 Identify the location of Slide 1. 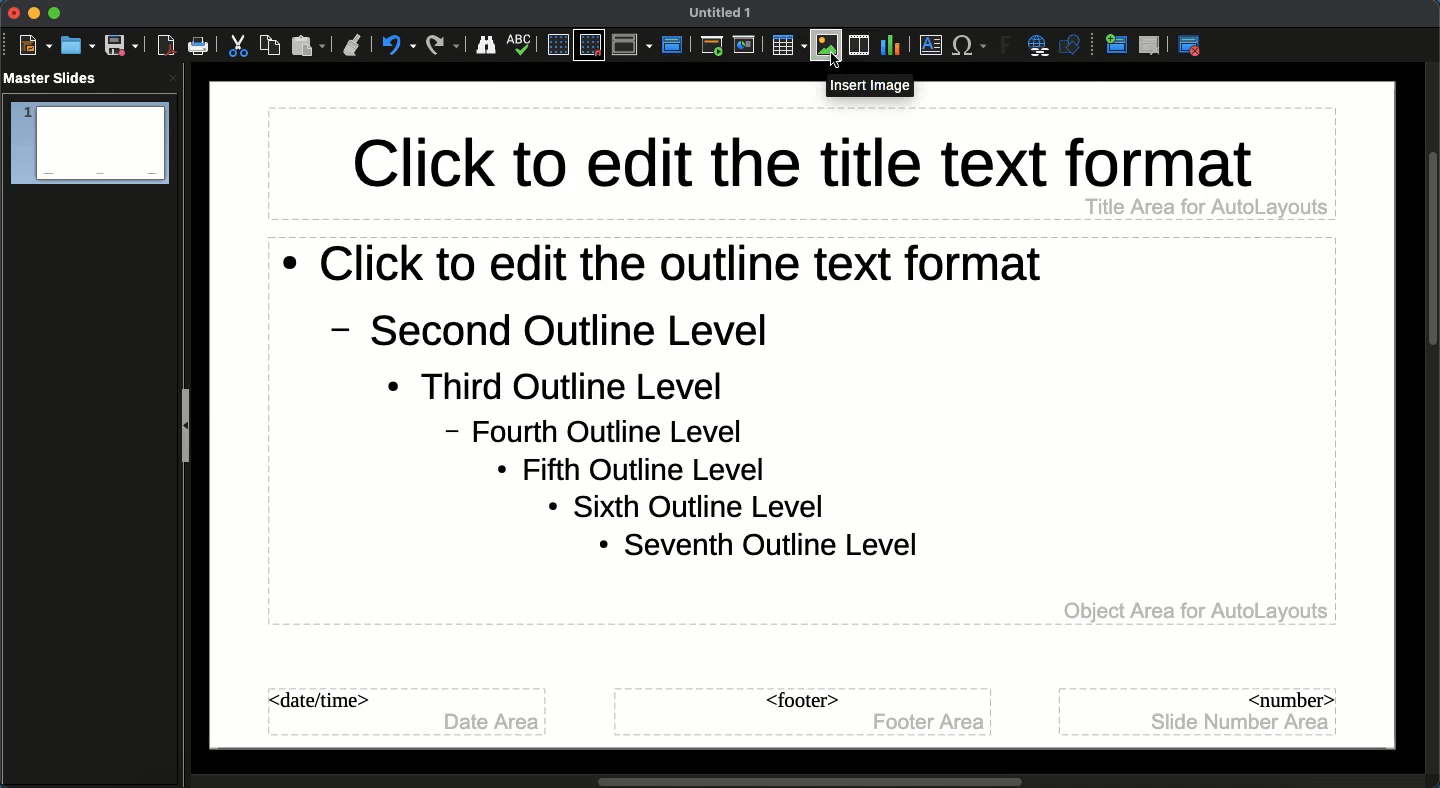
(92, 143).